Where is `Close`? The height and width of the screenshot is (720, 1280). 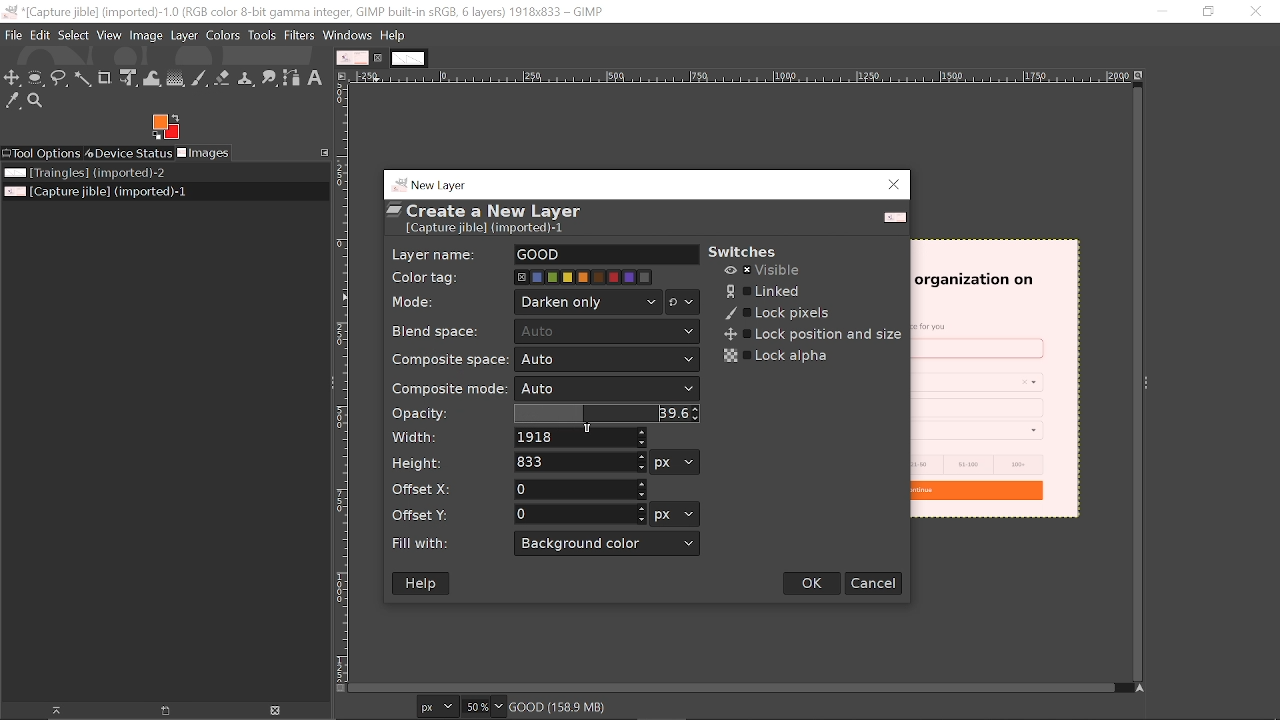
Close is located at coordinates (895, 185).